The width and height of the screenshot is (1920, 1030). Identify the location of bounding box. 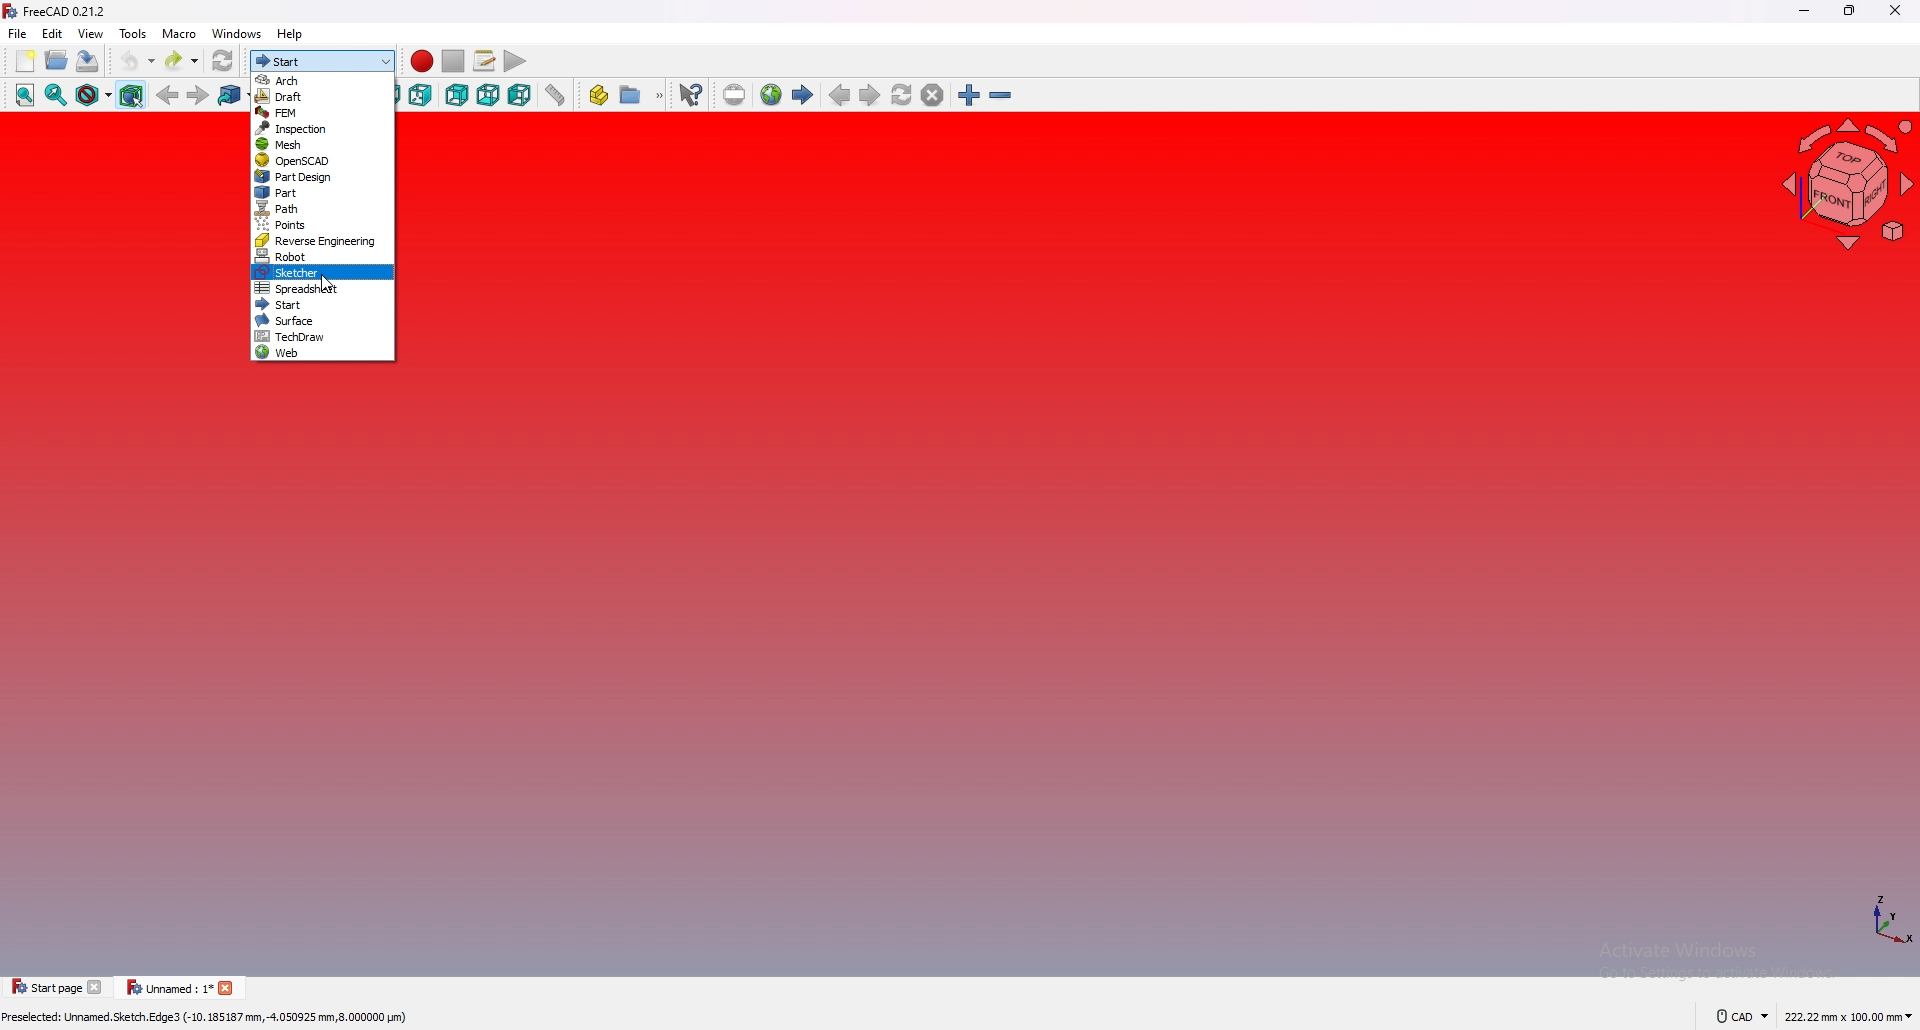
(132, 95).